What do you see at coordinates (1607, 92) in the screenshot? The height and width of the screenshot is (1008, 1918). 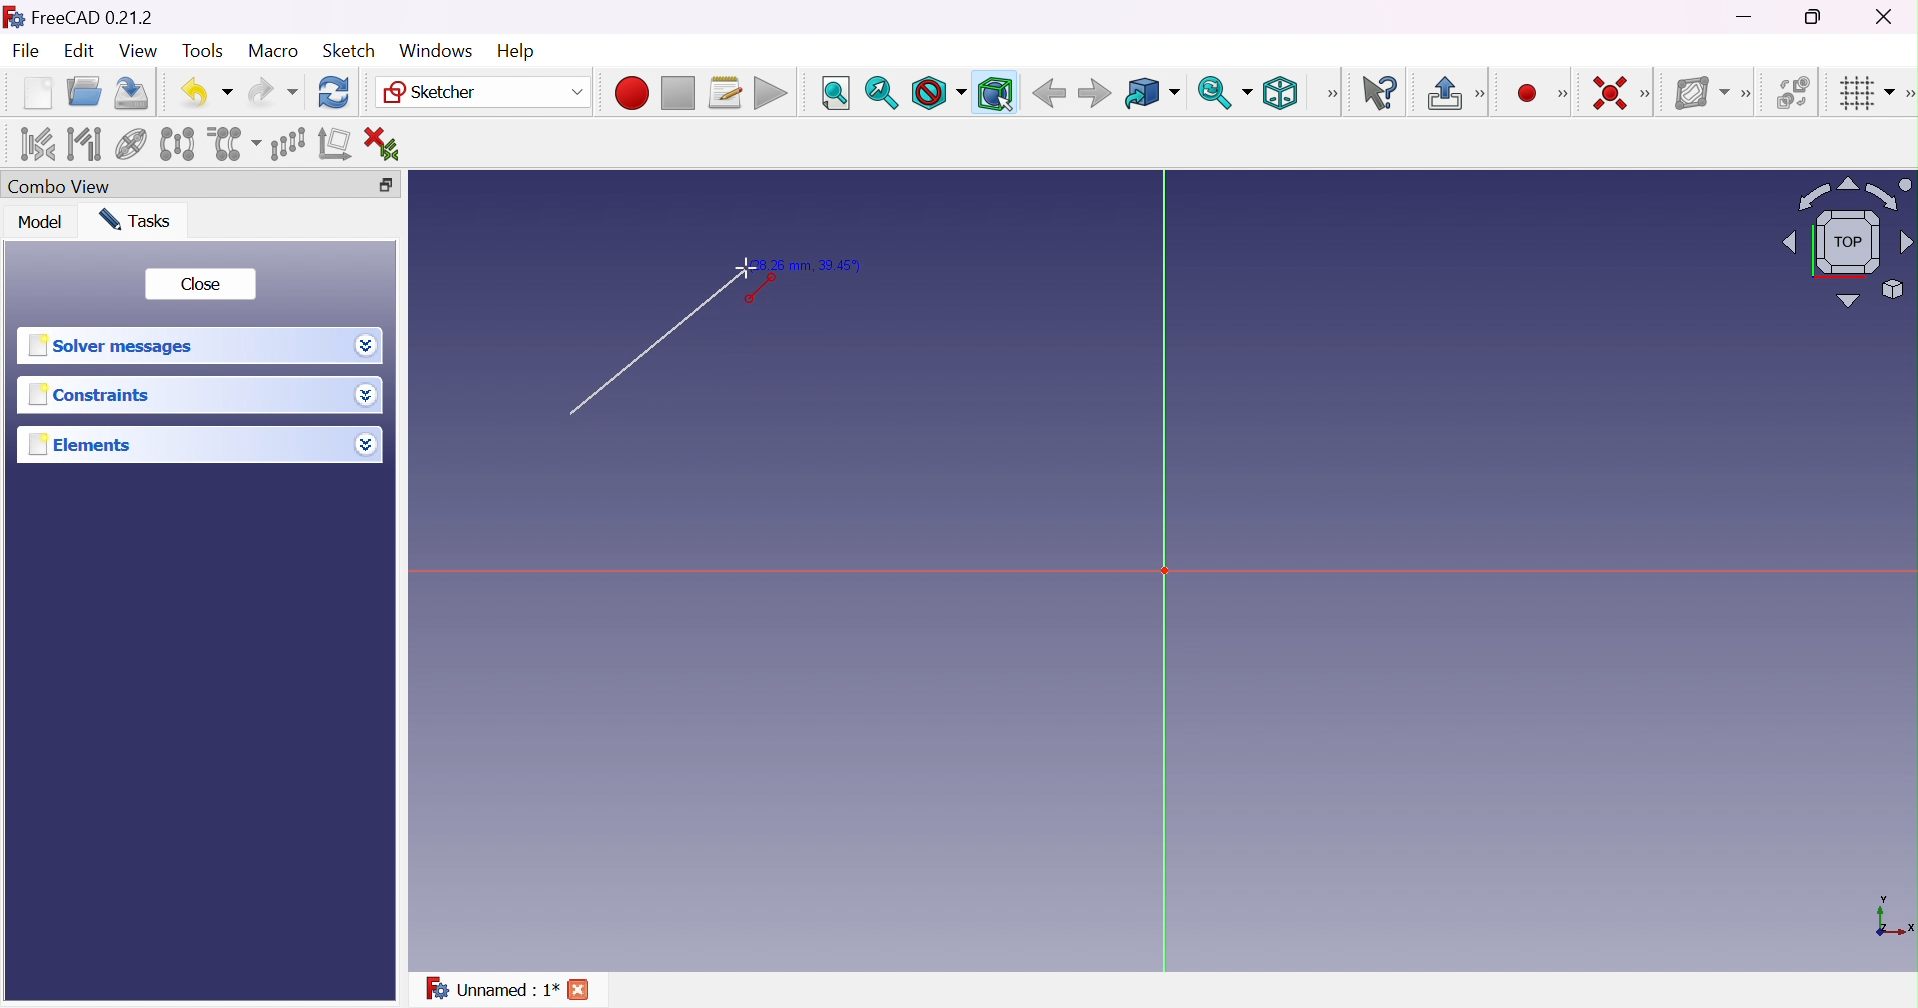 I see `Constrain coincident` at bounding box center [1607, 92].